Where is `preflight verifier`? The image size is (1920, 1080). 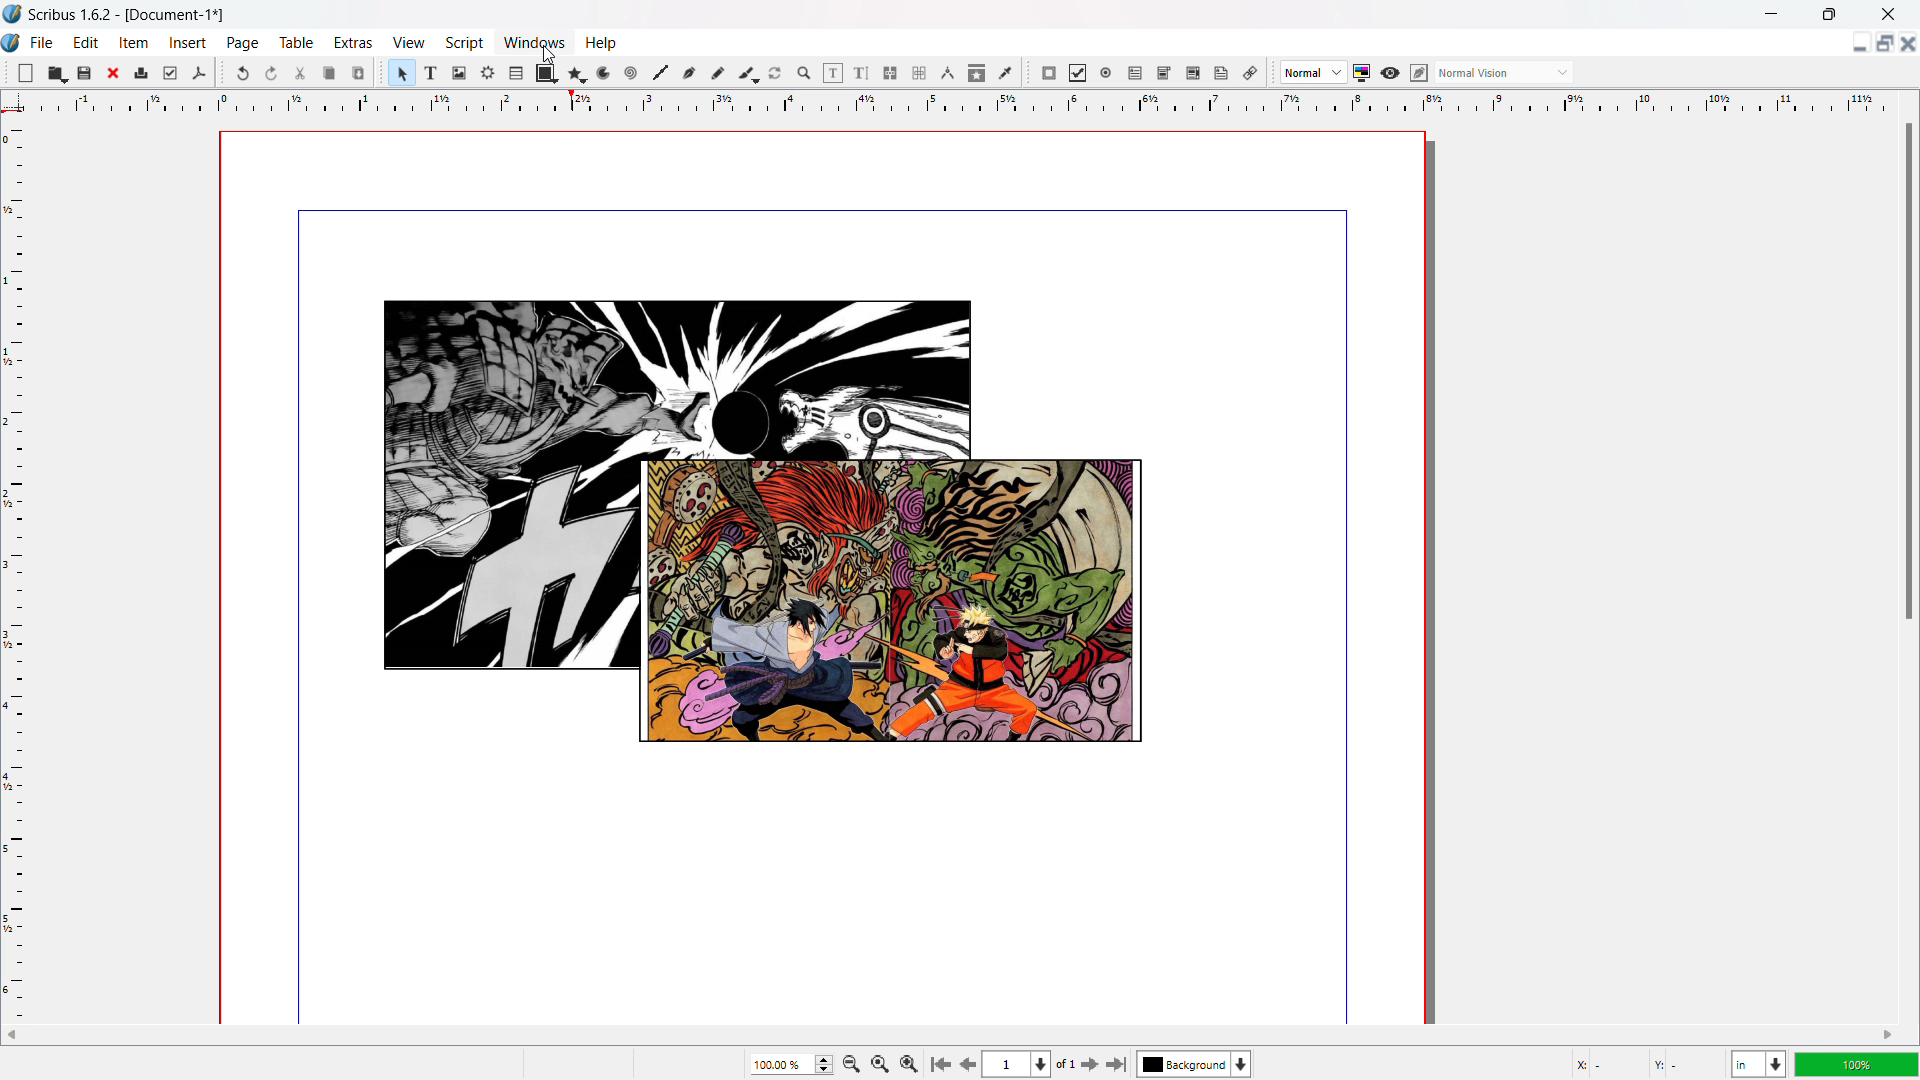 preflight verifier is located at coordinates (170, 73).